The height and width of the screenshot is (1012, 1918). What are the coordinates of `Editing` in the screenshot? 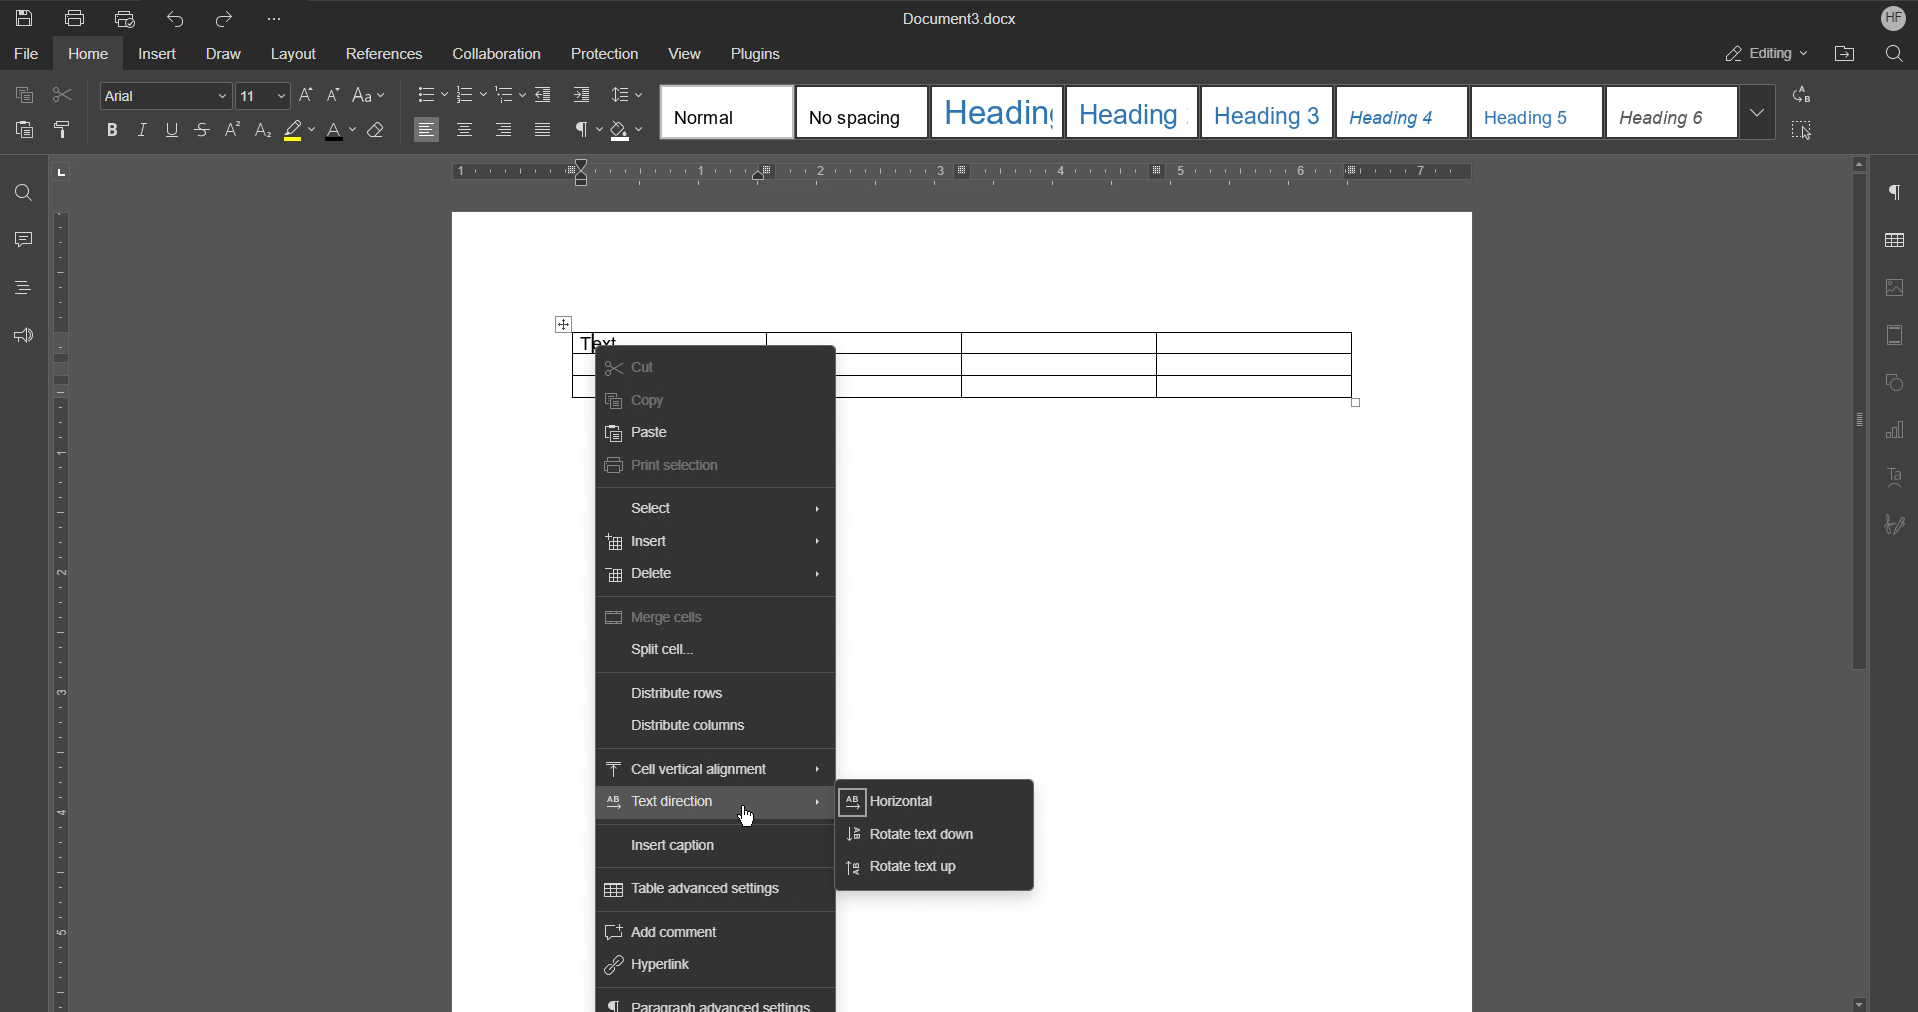 It's located at (1762, 53).